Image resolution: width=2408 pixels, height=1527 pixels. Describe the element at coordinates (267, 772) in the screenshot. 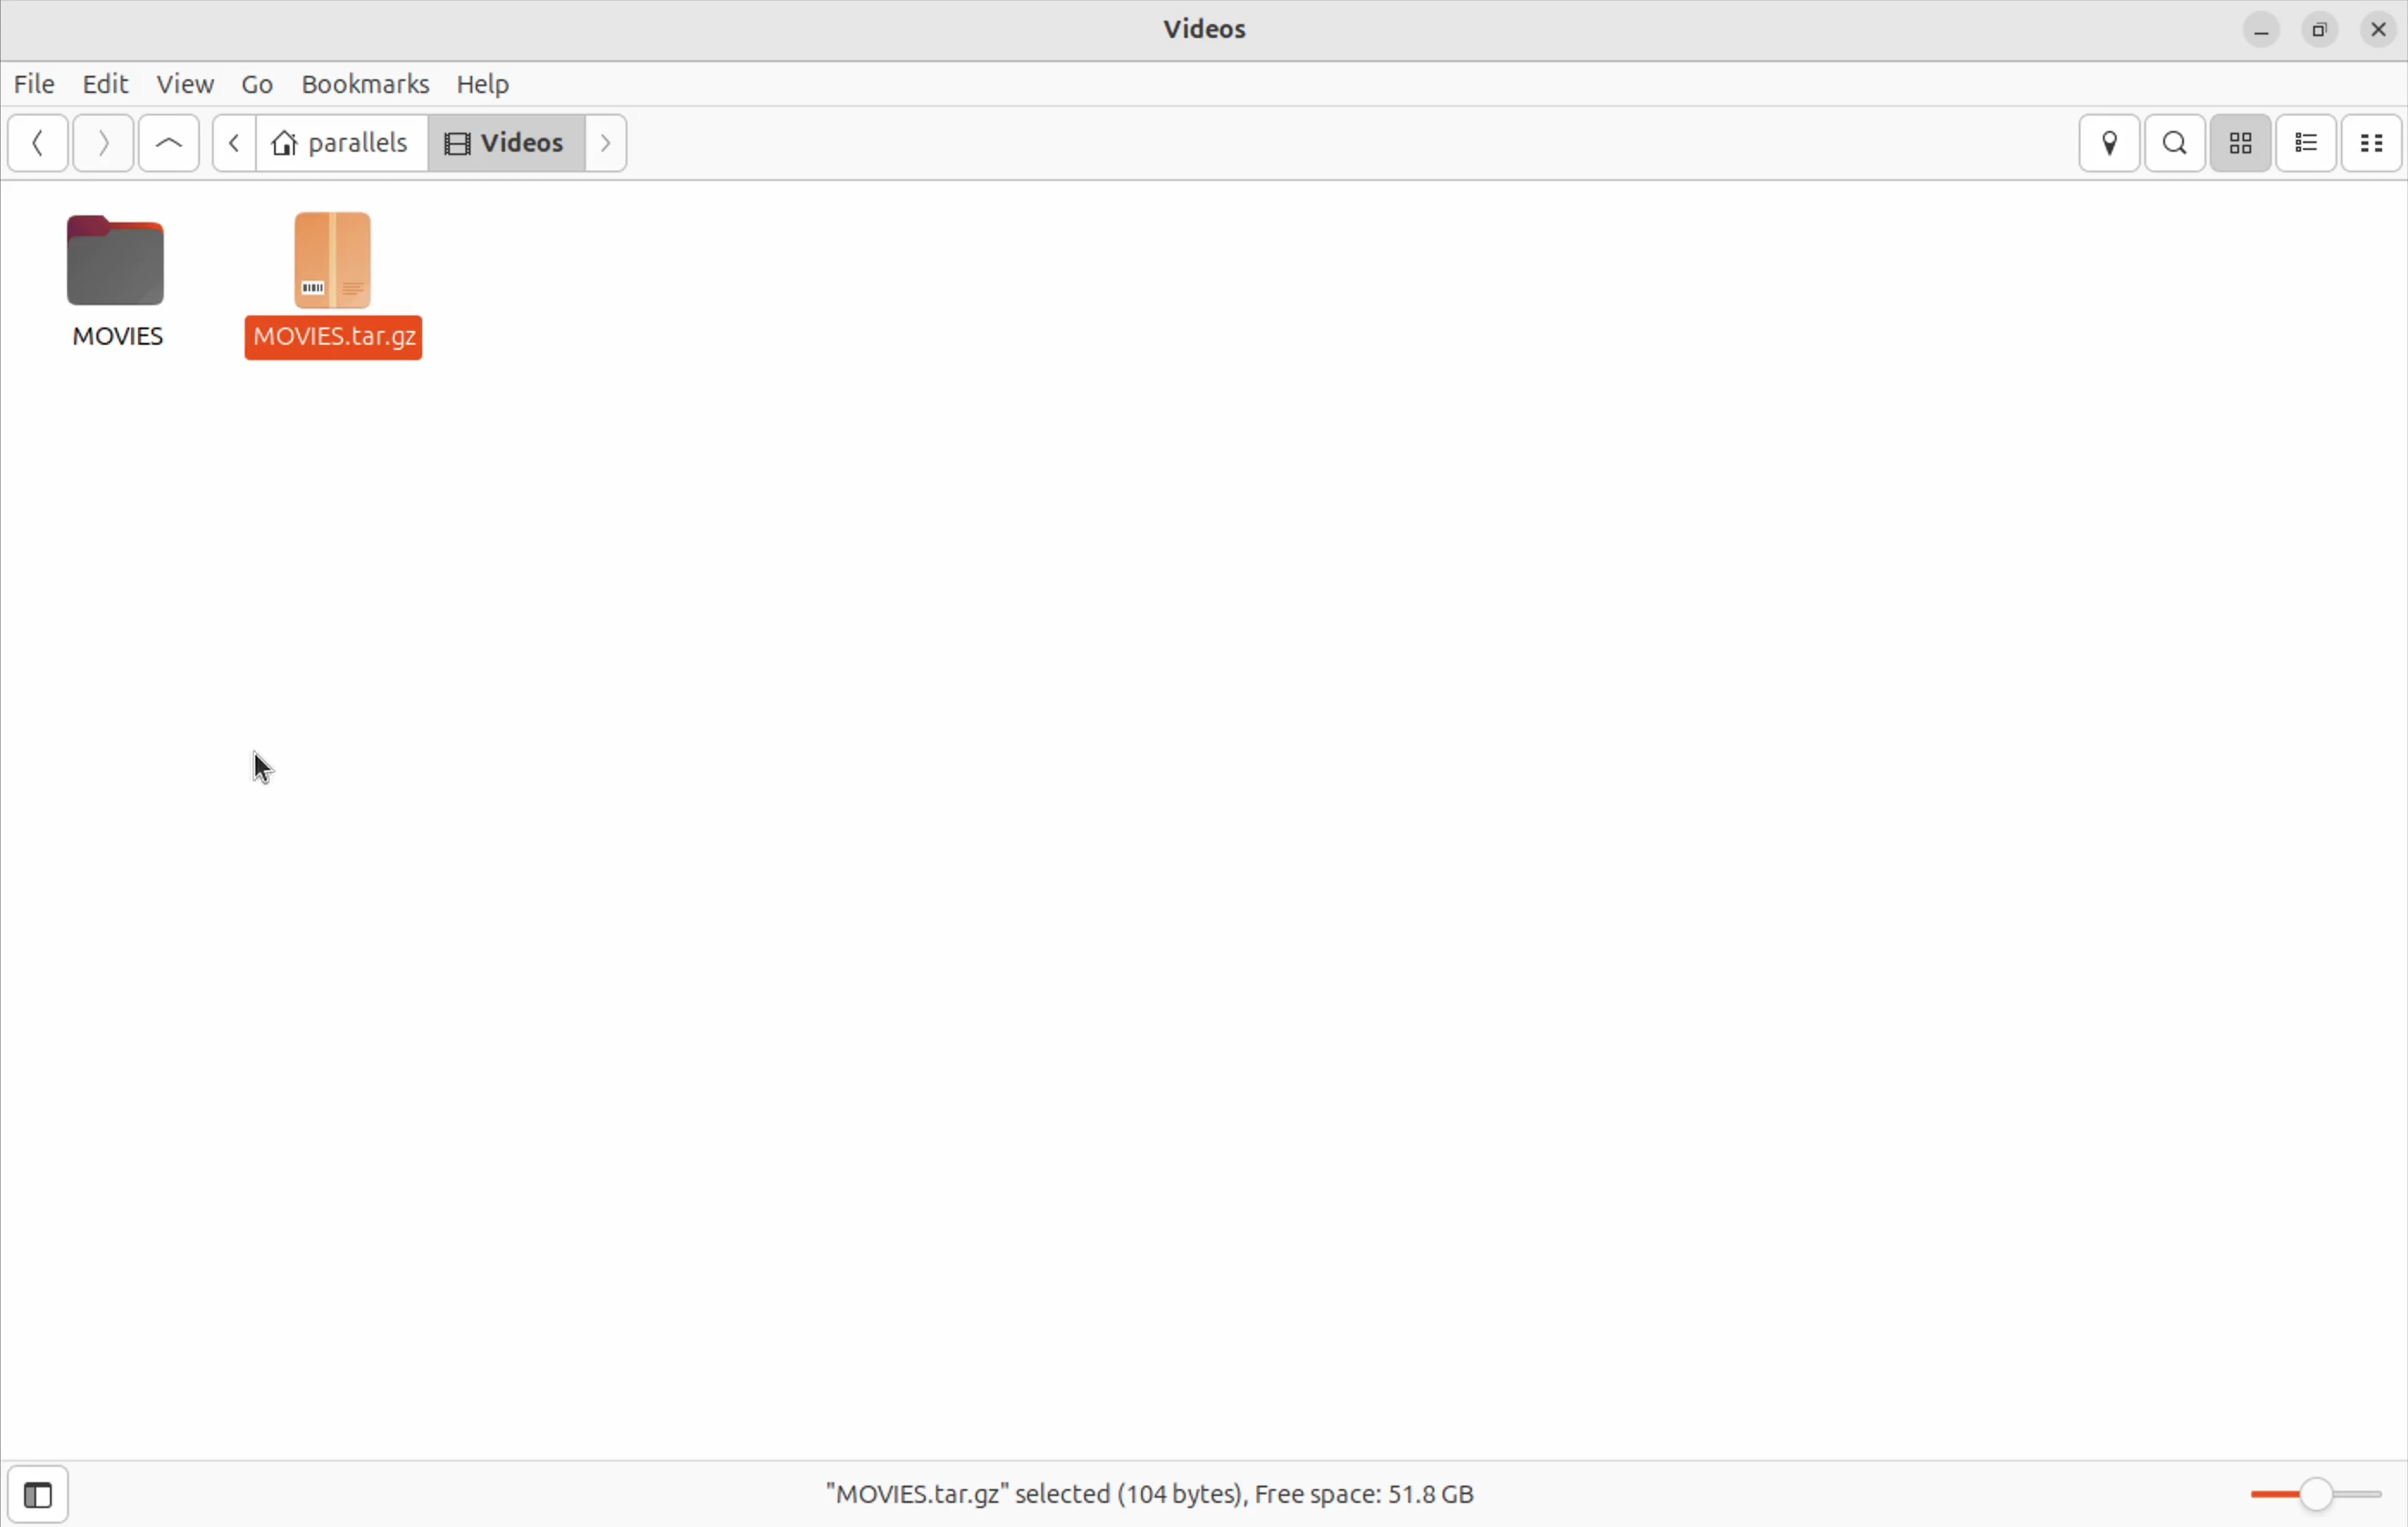

I see `cursor` at that location.